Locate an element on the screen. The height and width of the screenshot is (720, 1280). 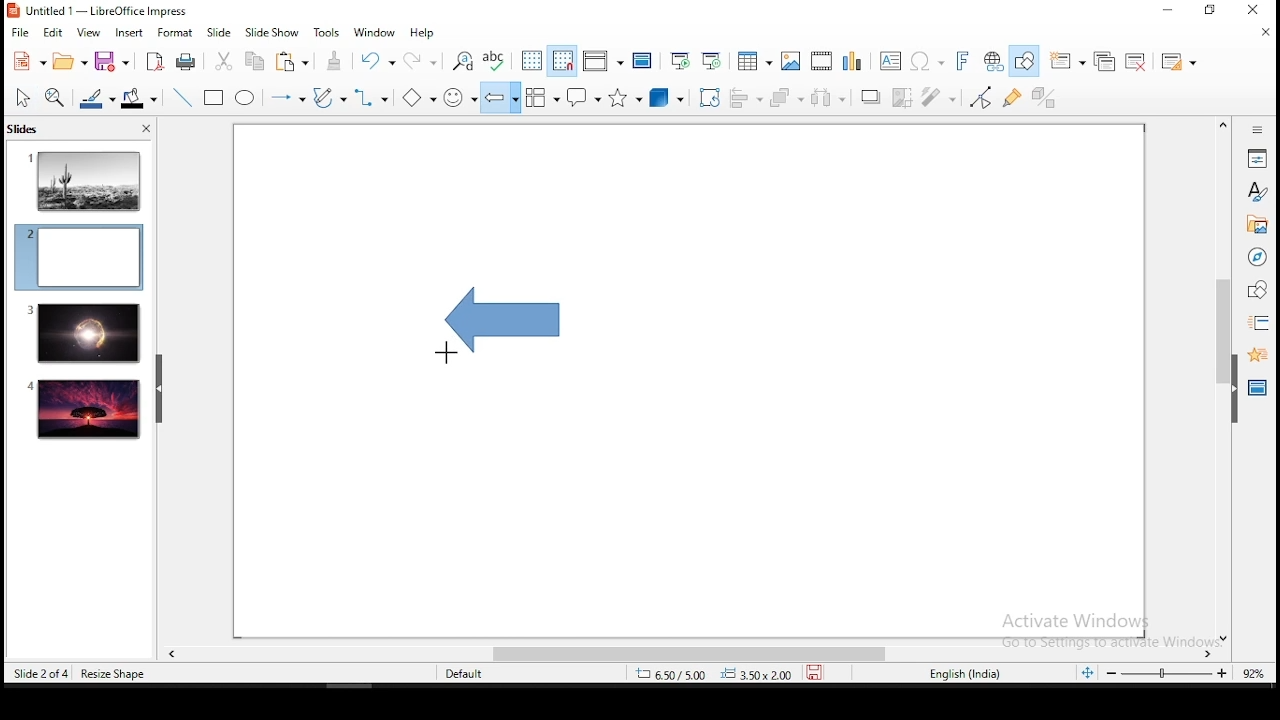
duplicate slide is located at coordinates (1107, 62).